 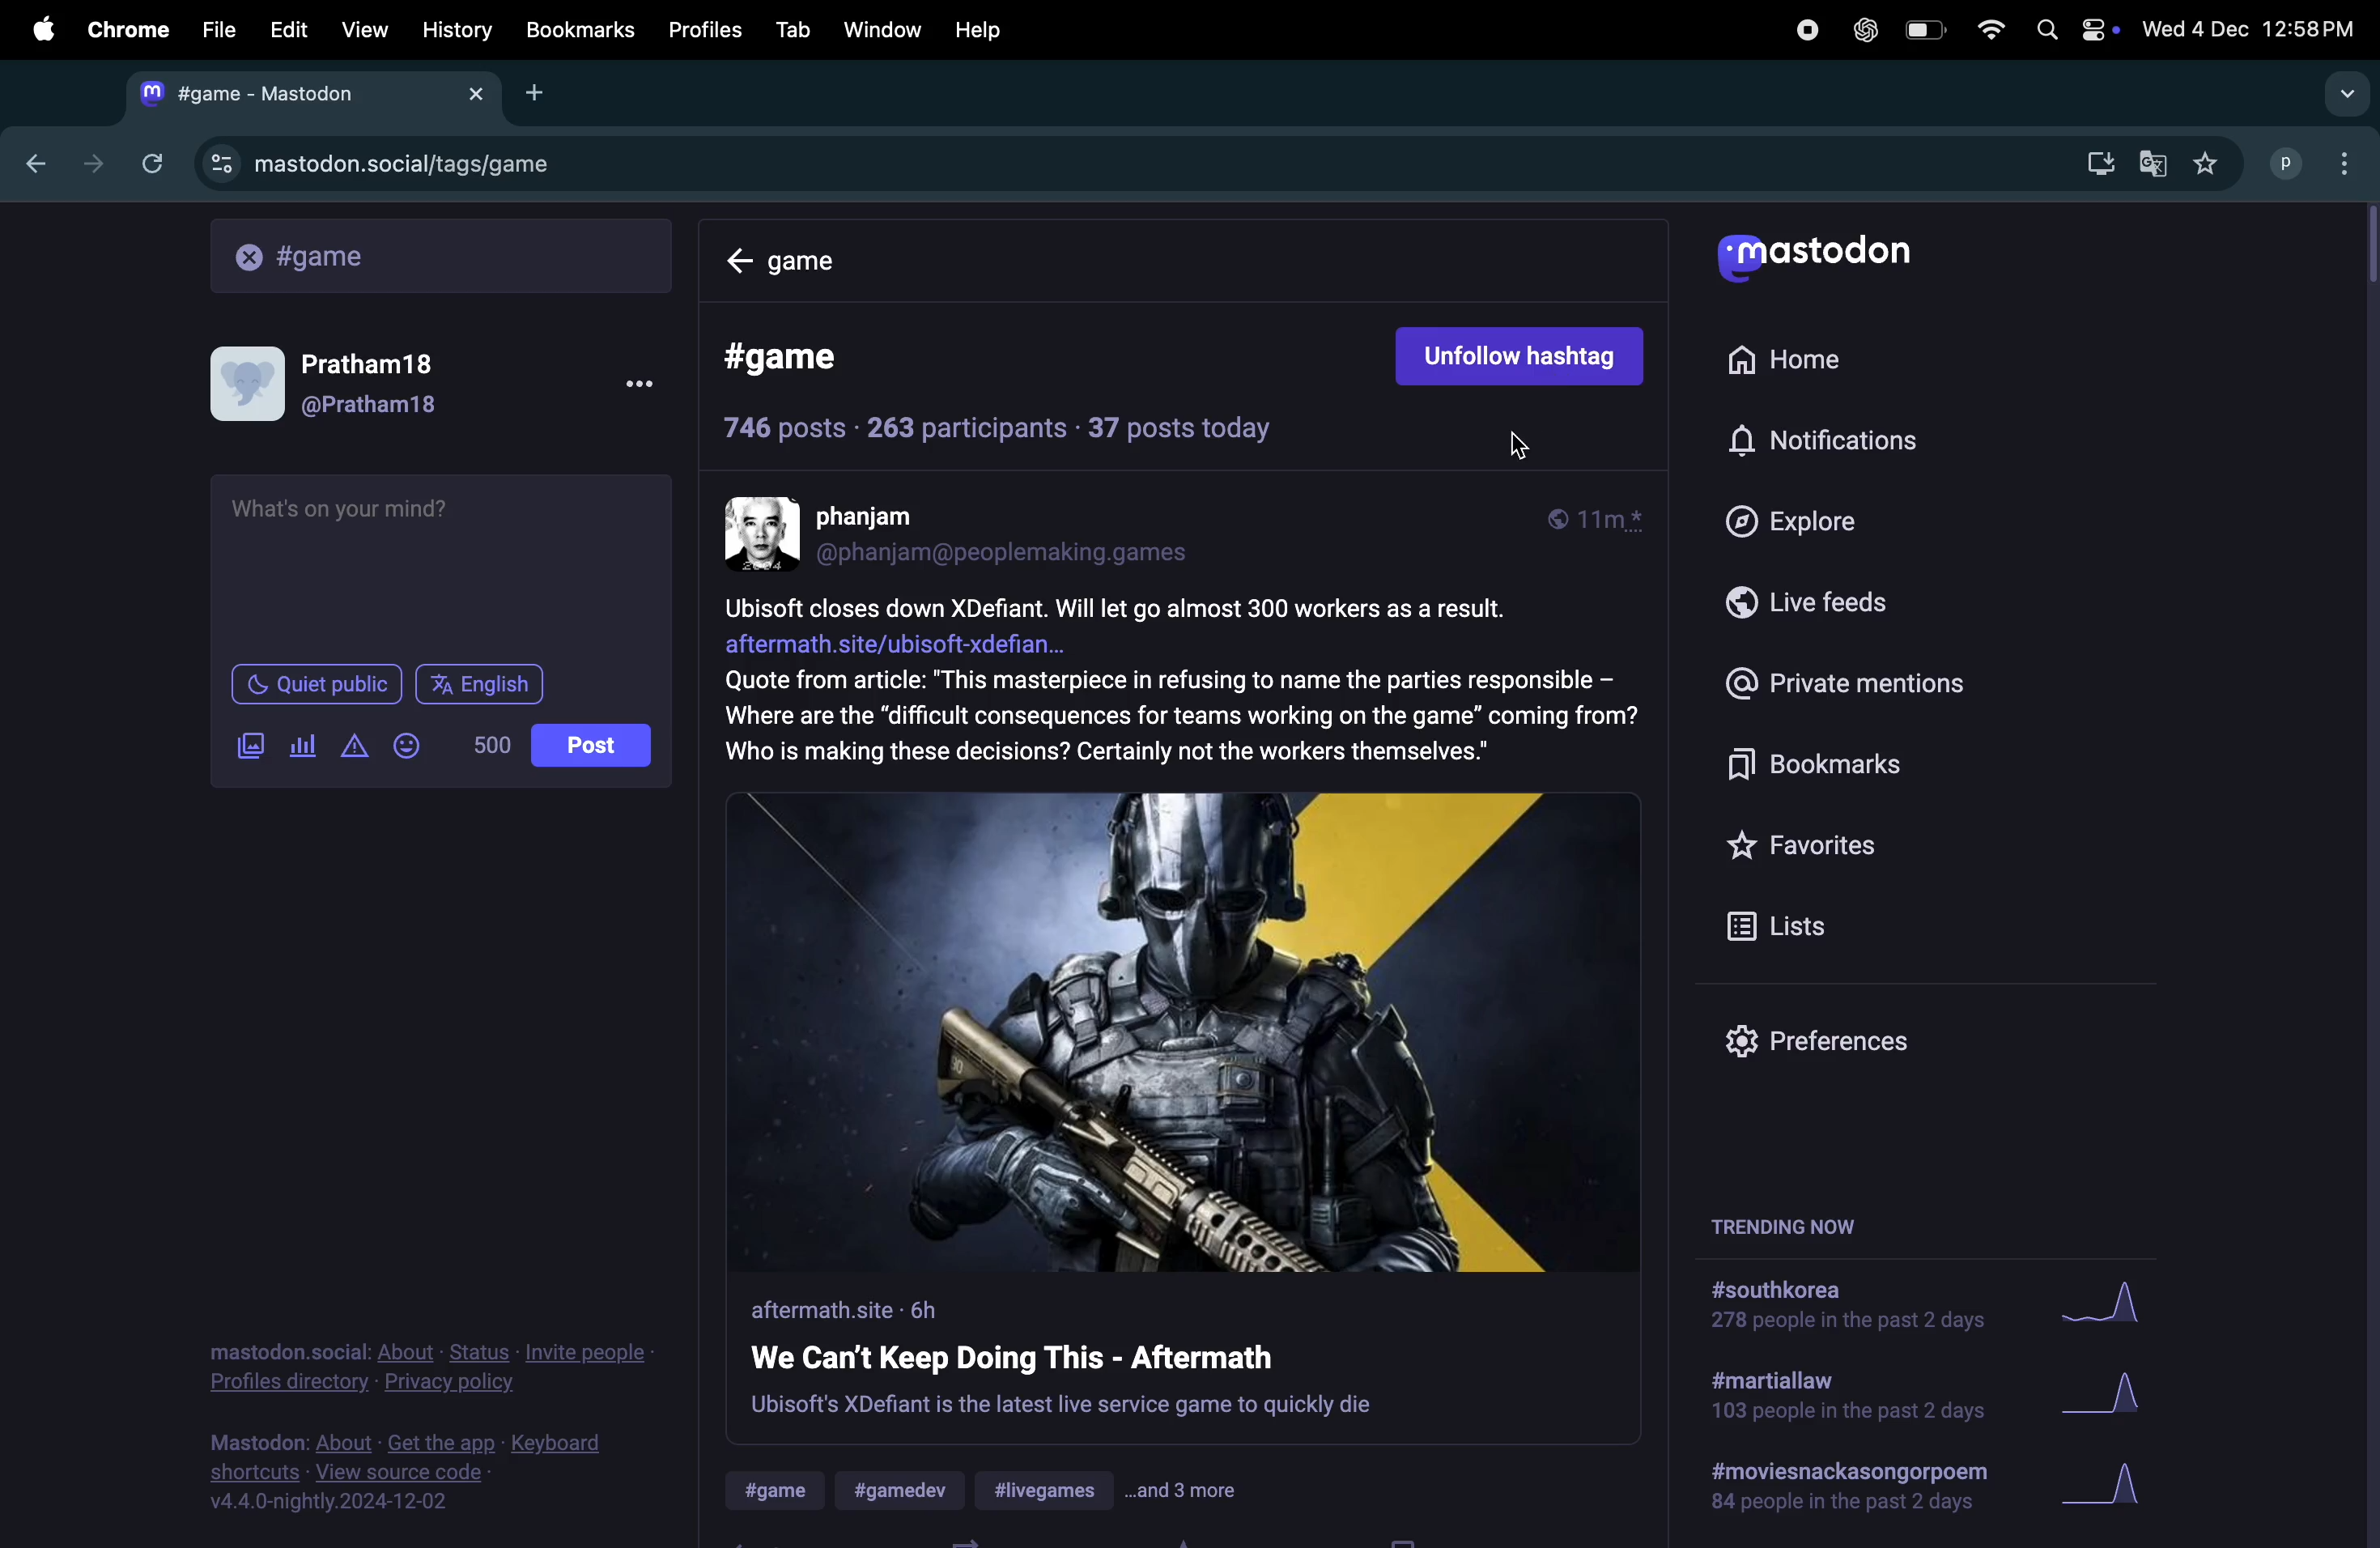 I want to click on apple widgets, so click(x=2070, y=28).